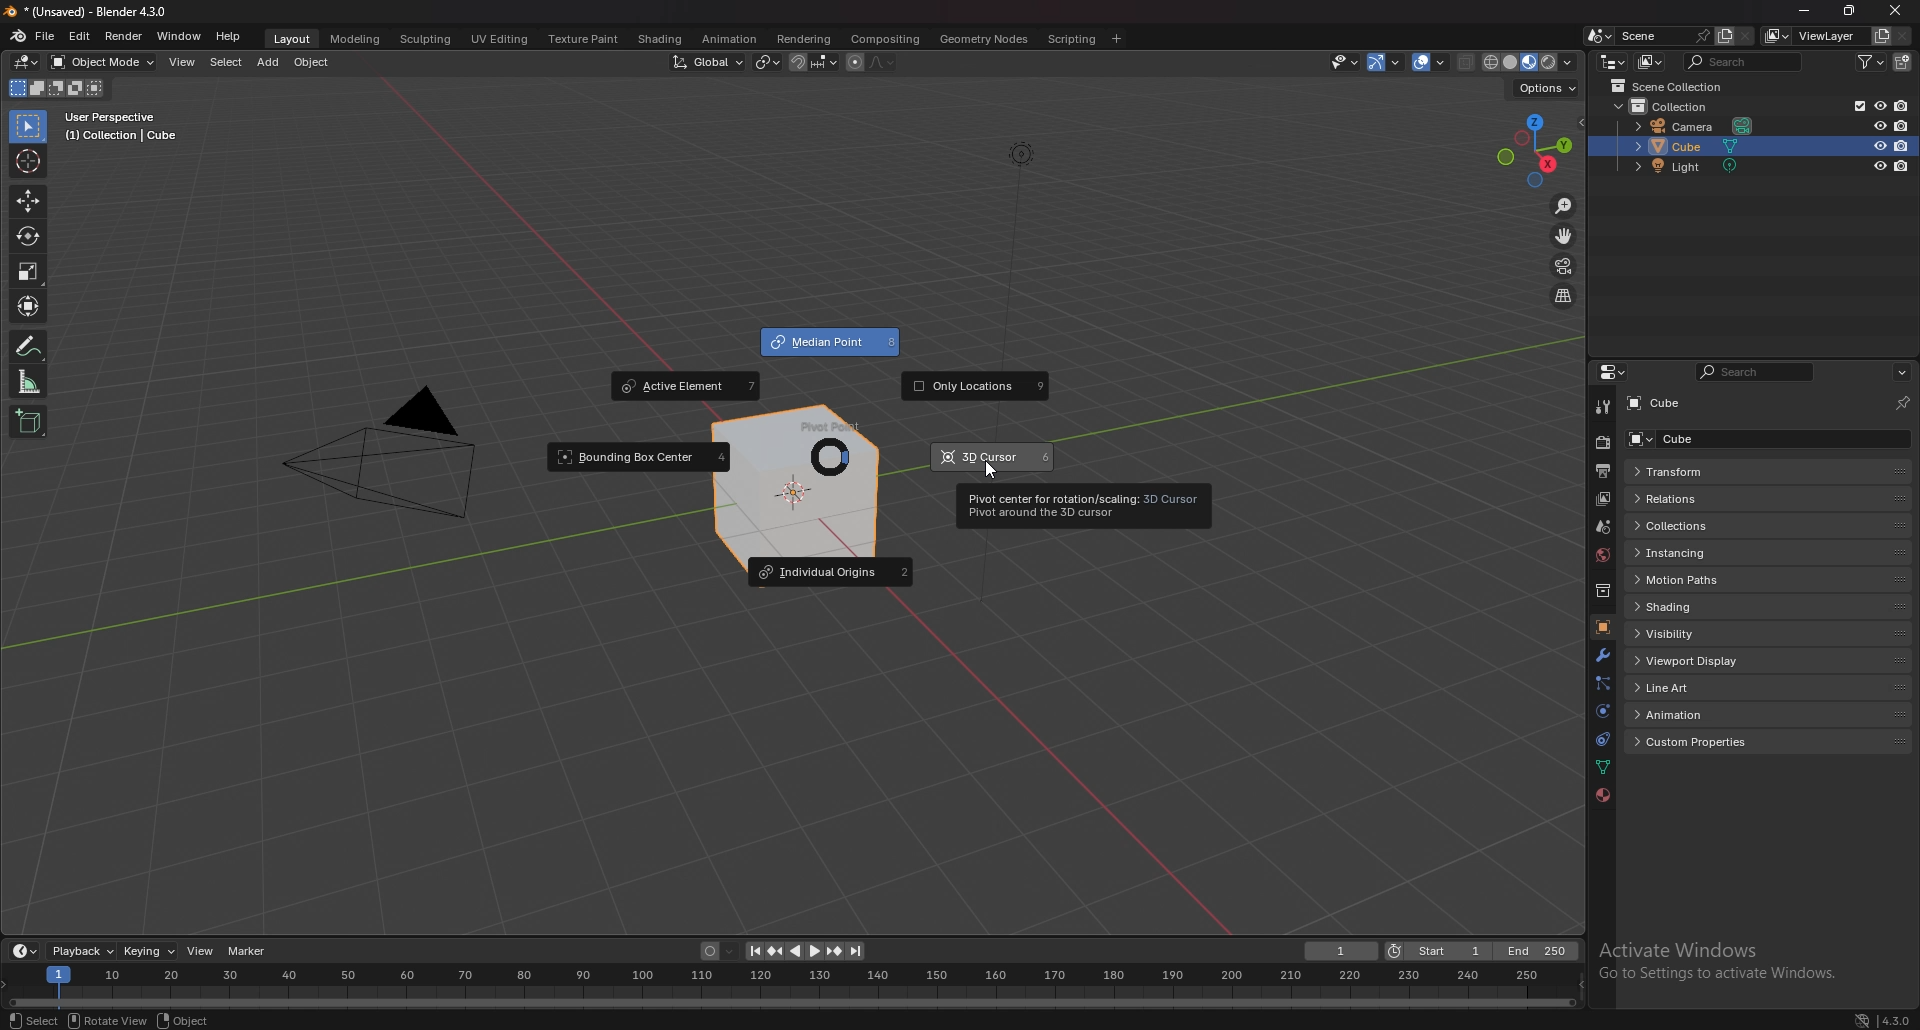 Image resolution: width=1920 pixels, height=1030 pixels. What do you see at coordinates (1342, 950) in the screenshot?
I see `current frame` at bounding box center [1342, 950].